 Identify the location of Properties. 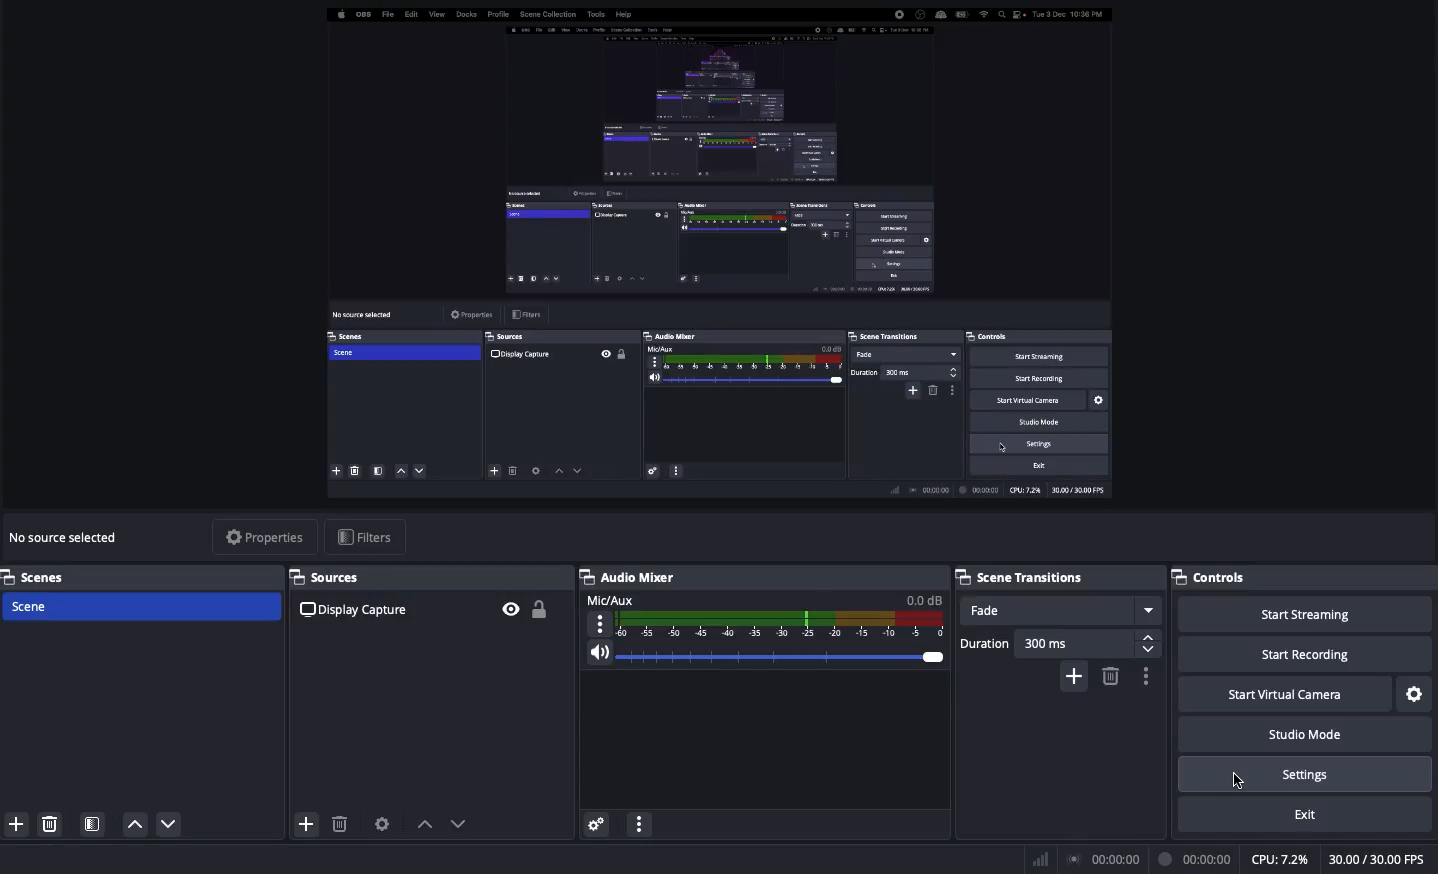
(268, 537).